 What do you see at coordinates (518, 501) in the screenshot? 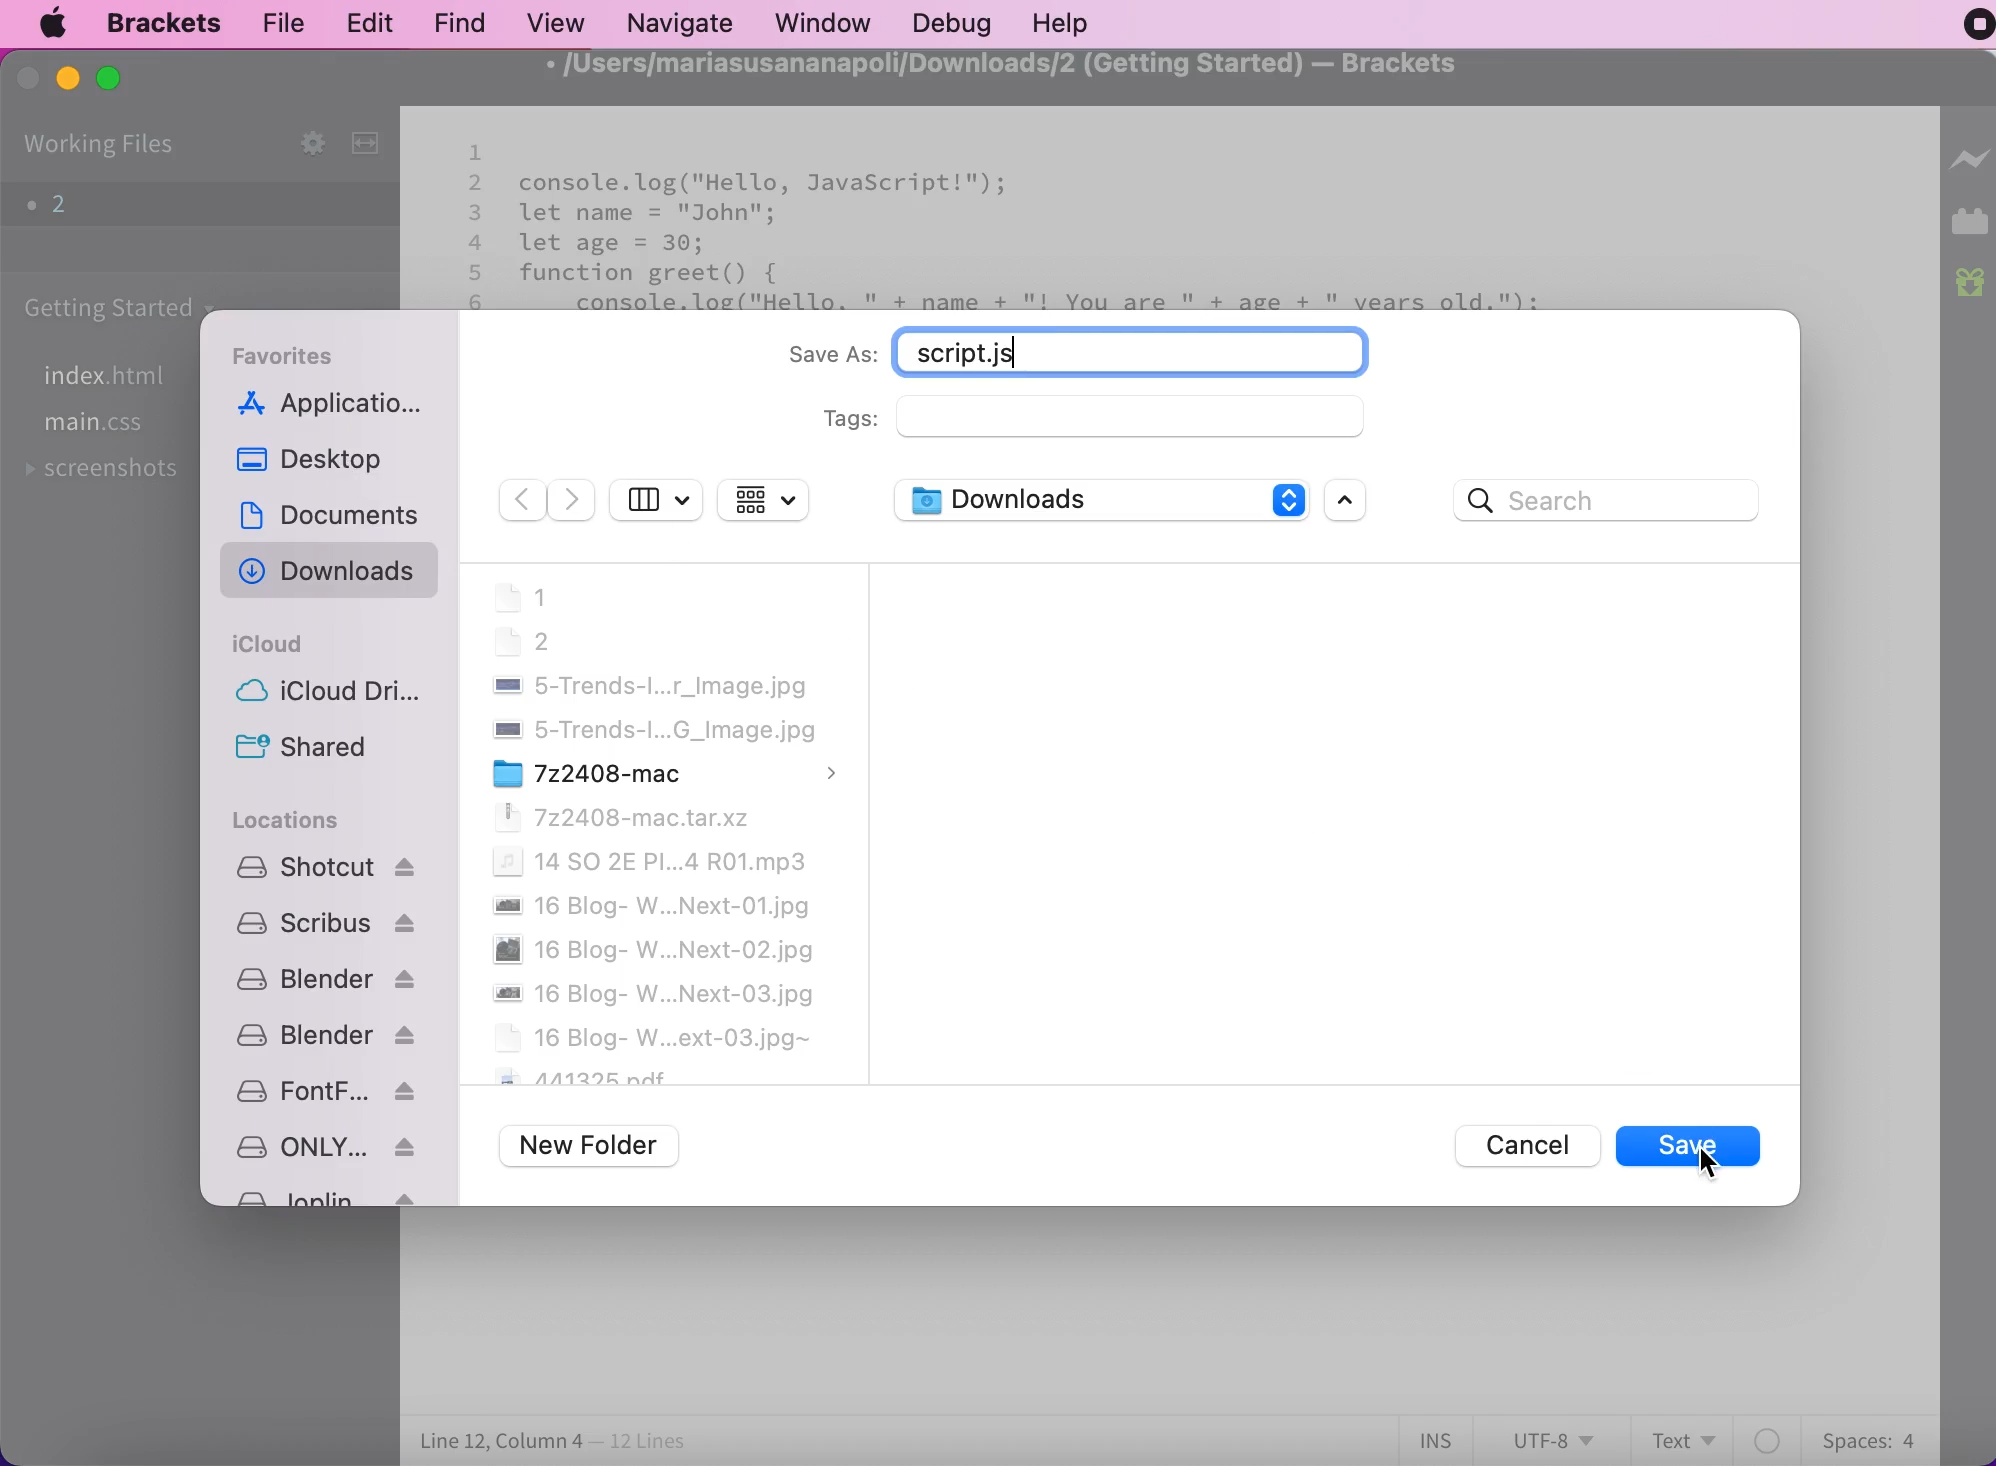
I see `back` at bounding box center [518, 501].